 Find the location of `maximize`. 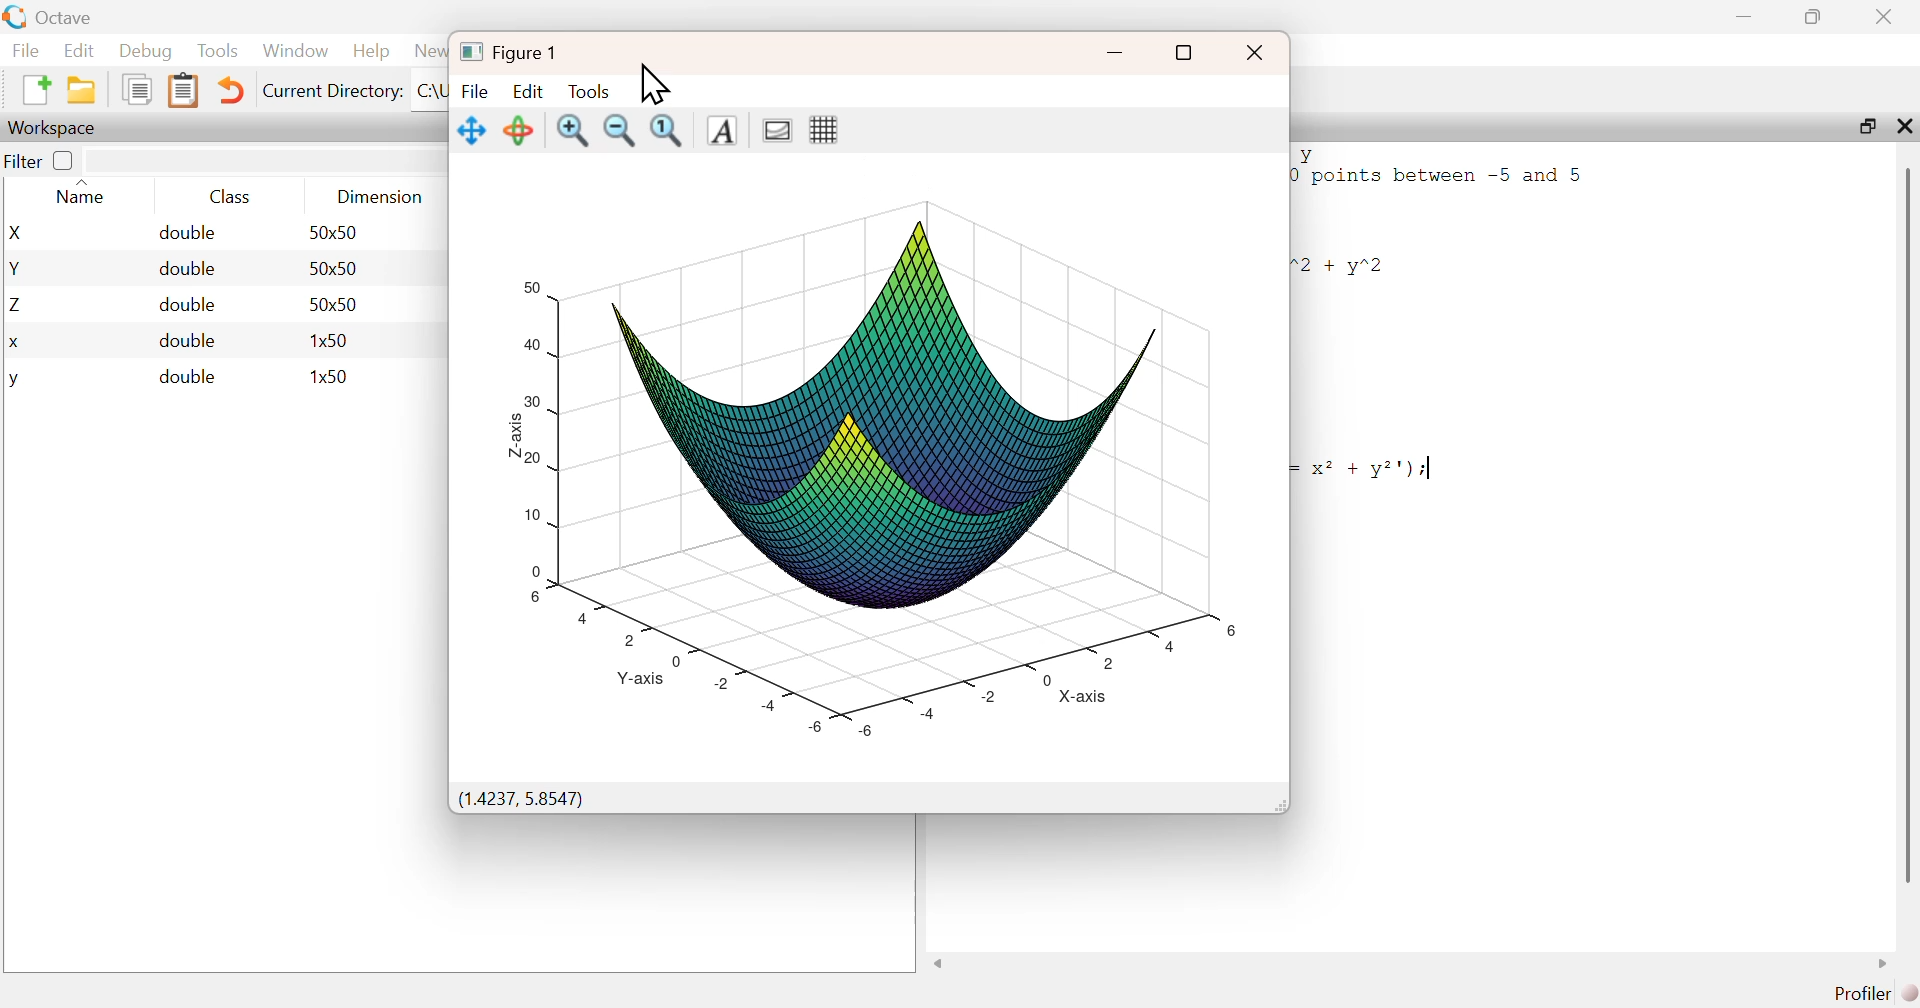

maximize is located at coordinates (1814, 16).